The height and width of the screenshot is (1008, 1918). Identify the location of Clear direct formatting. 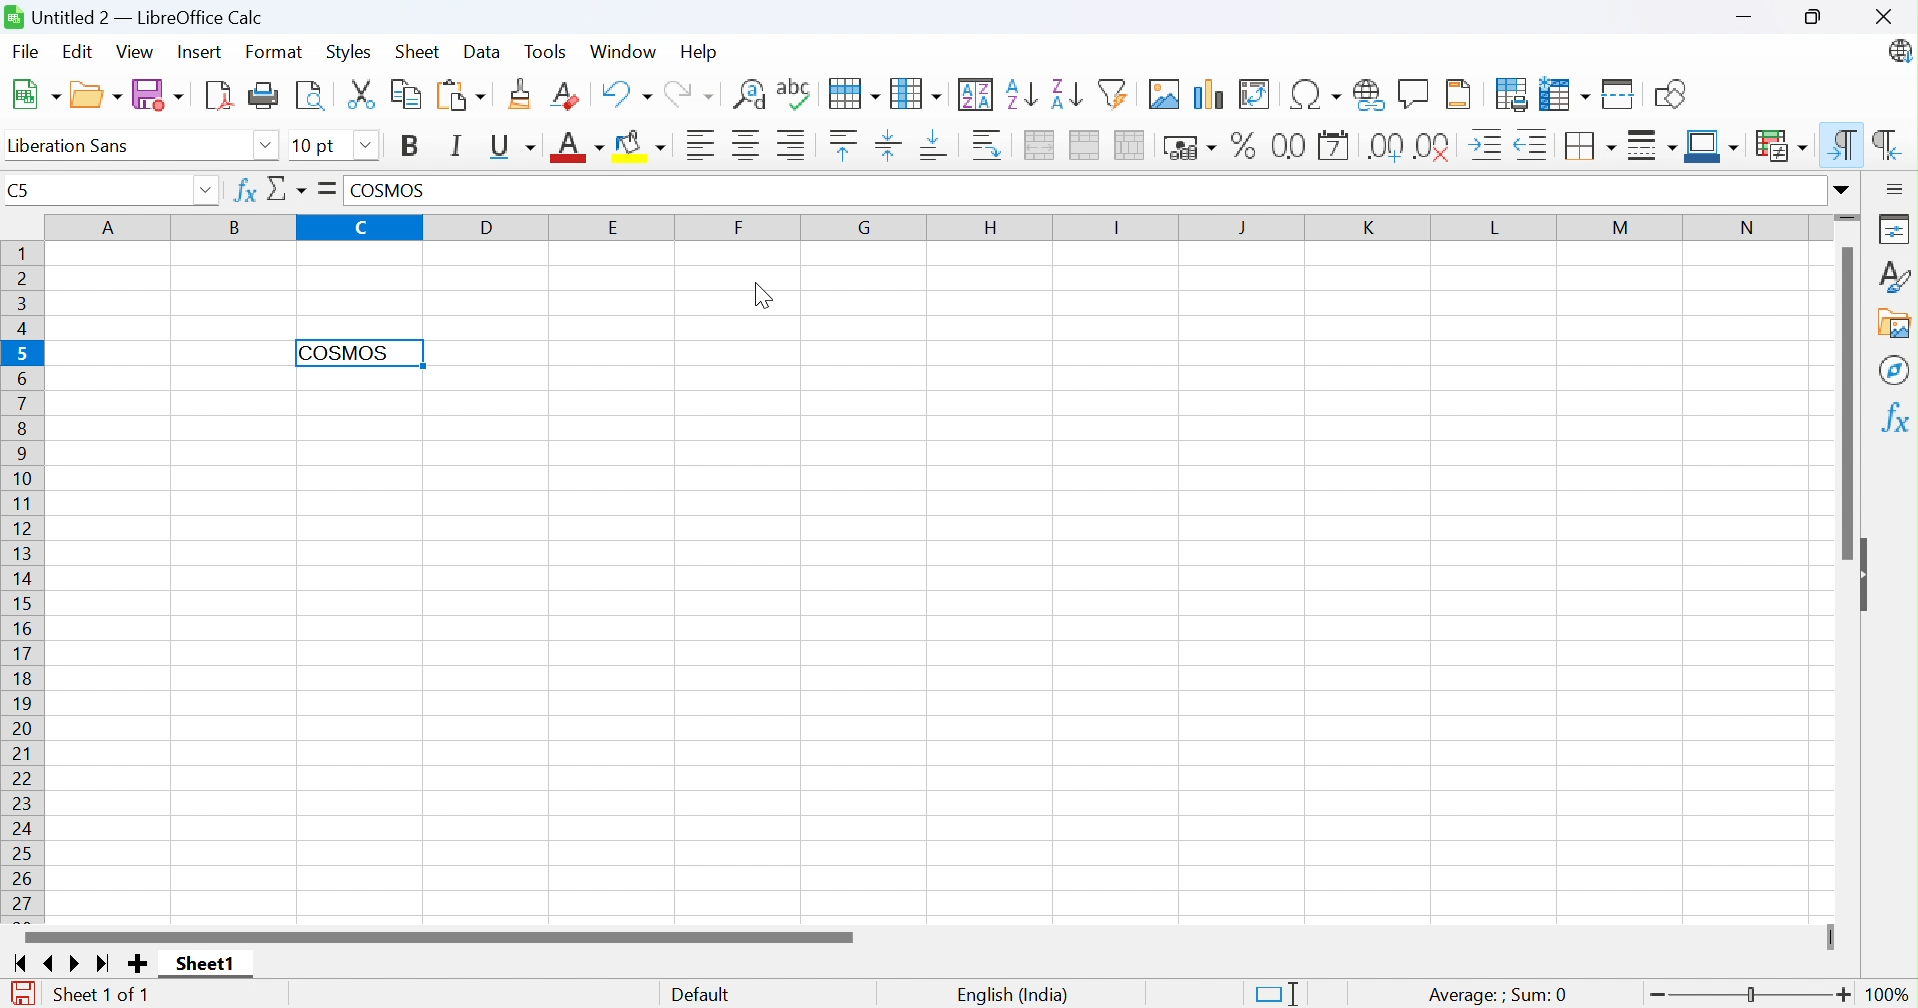
(565, 96).